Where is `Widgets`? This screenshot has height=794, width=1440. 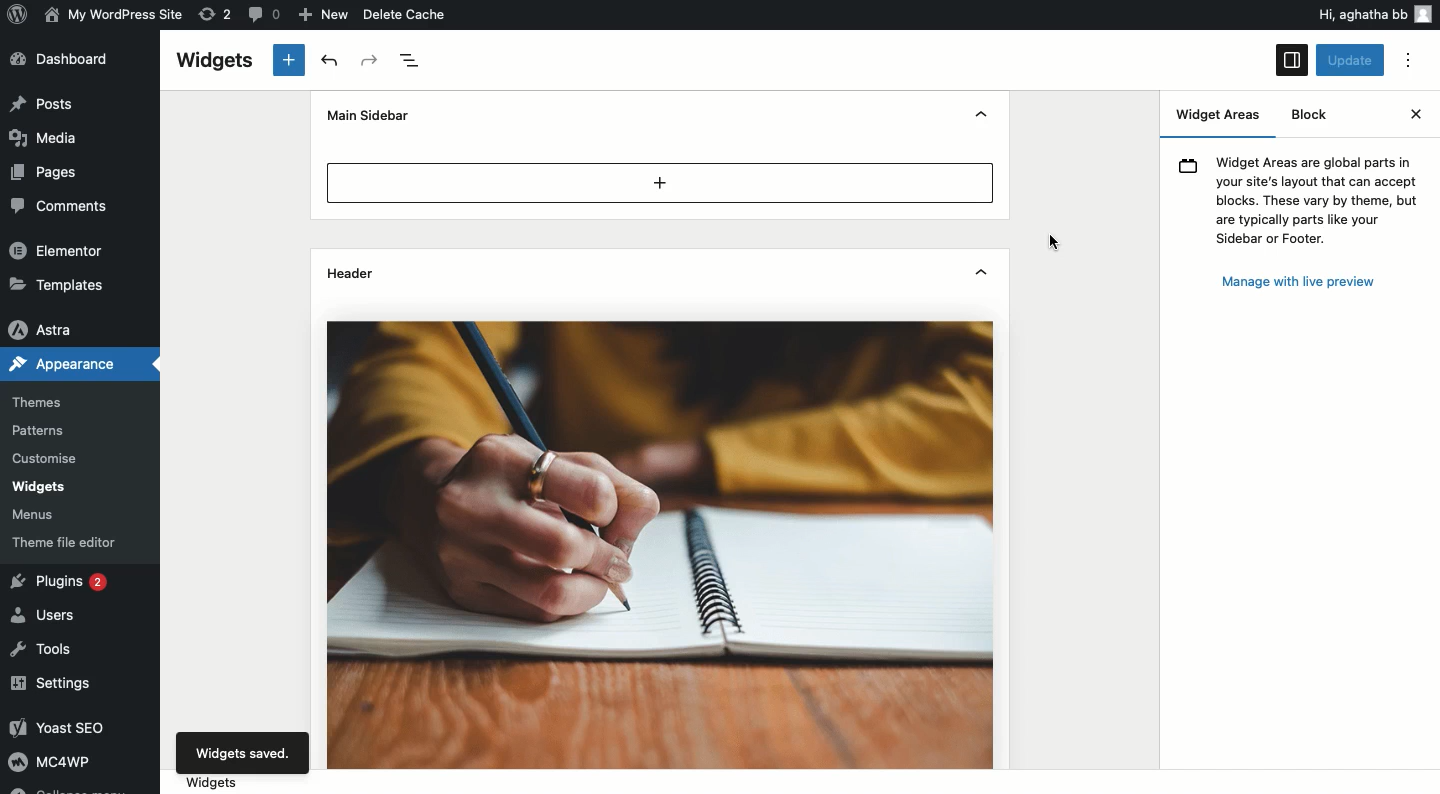 Widgets is located at coordinates (213, 61).